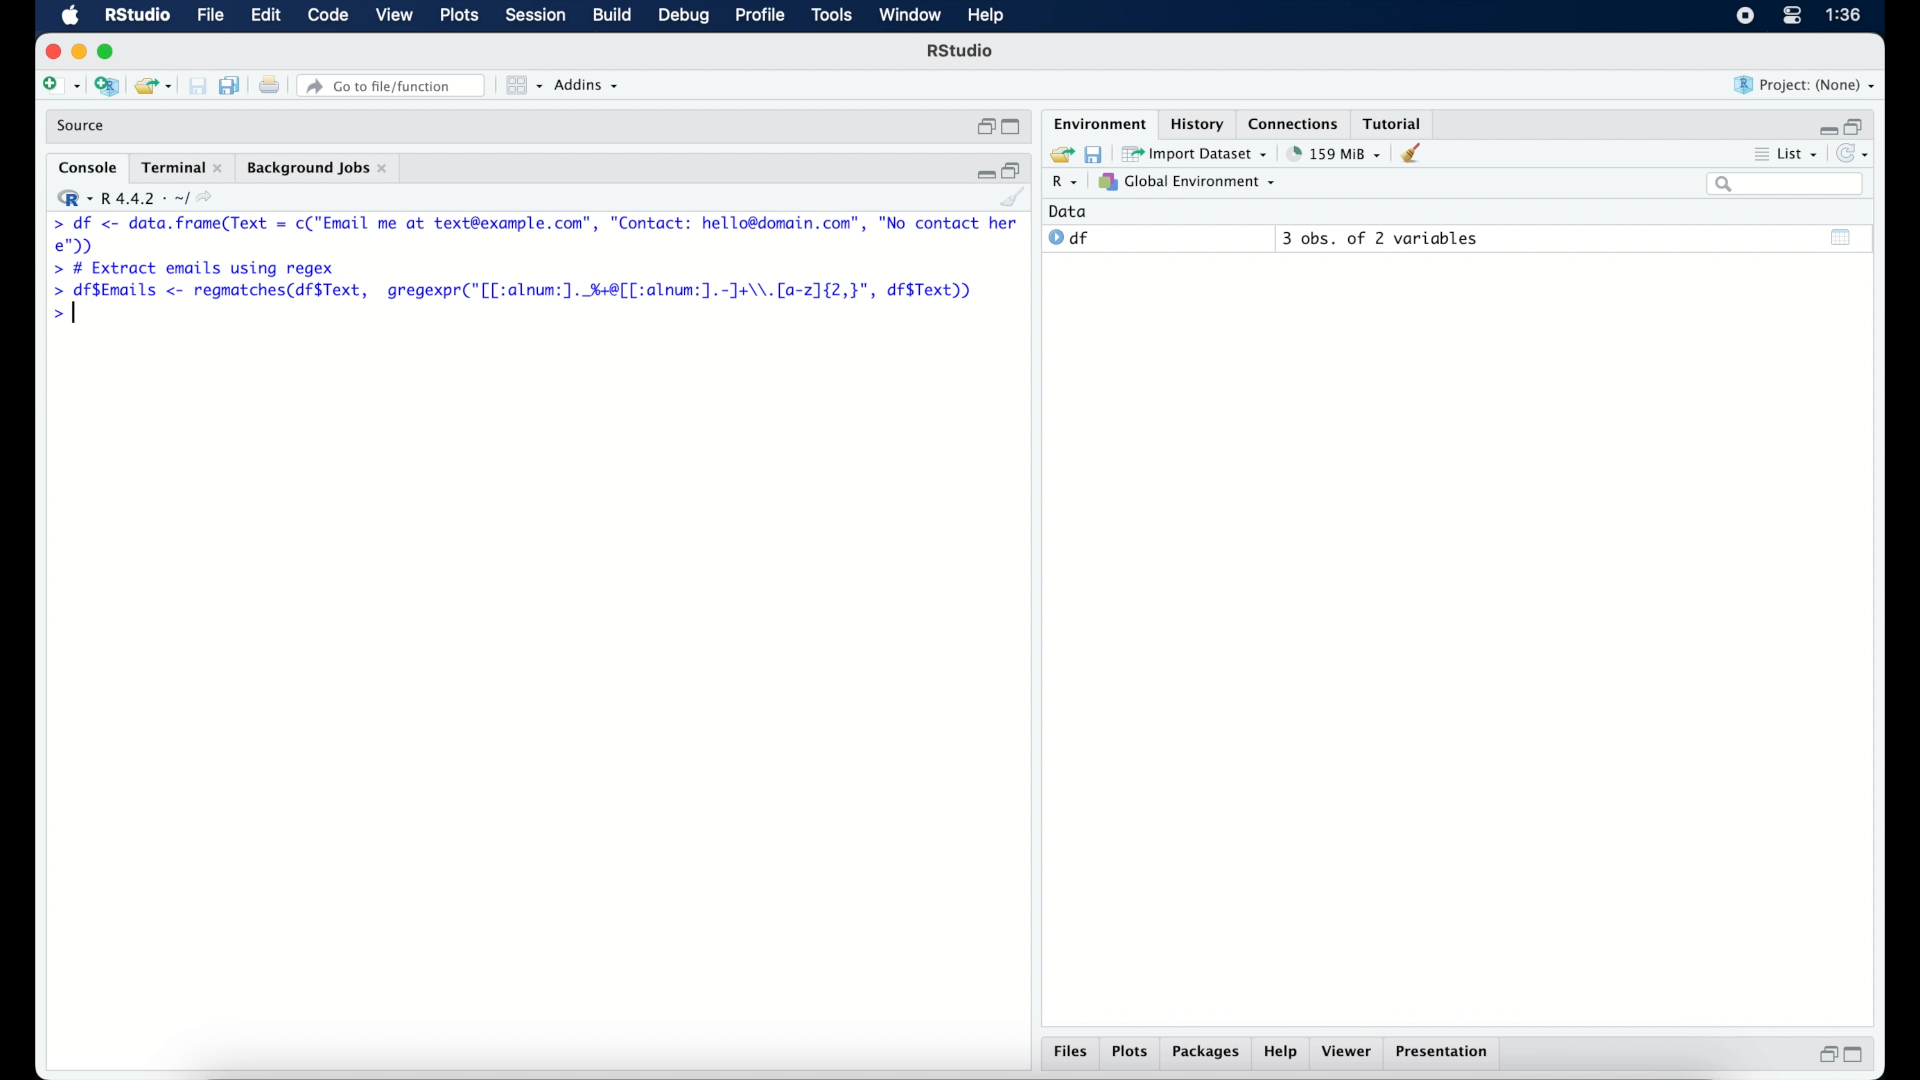  I want to click on search bar, so click(1787, 185).